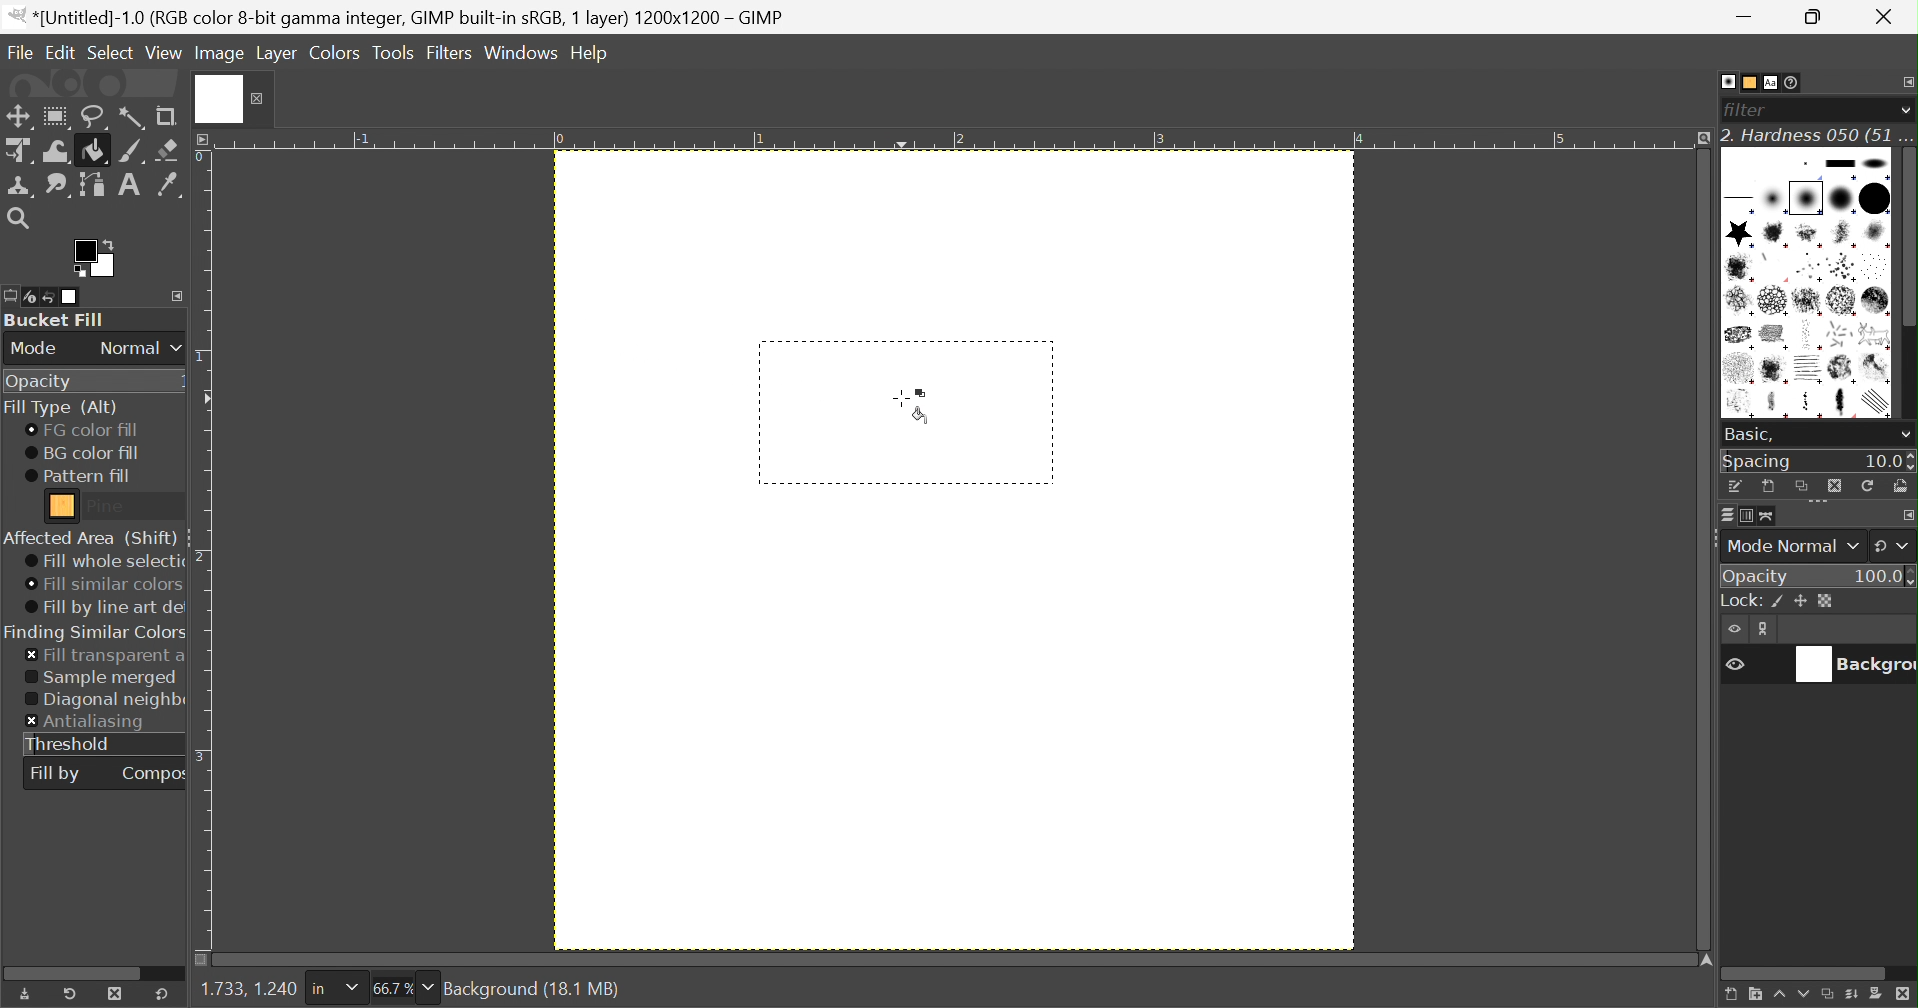 The image size is (1918, 1008). What do you see at coordinates (1733, 662) in the screenshot?
I see `Eye` at bounding box center [1733, 662].